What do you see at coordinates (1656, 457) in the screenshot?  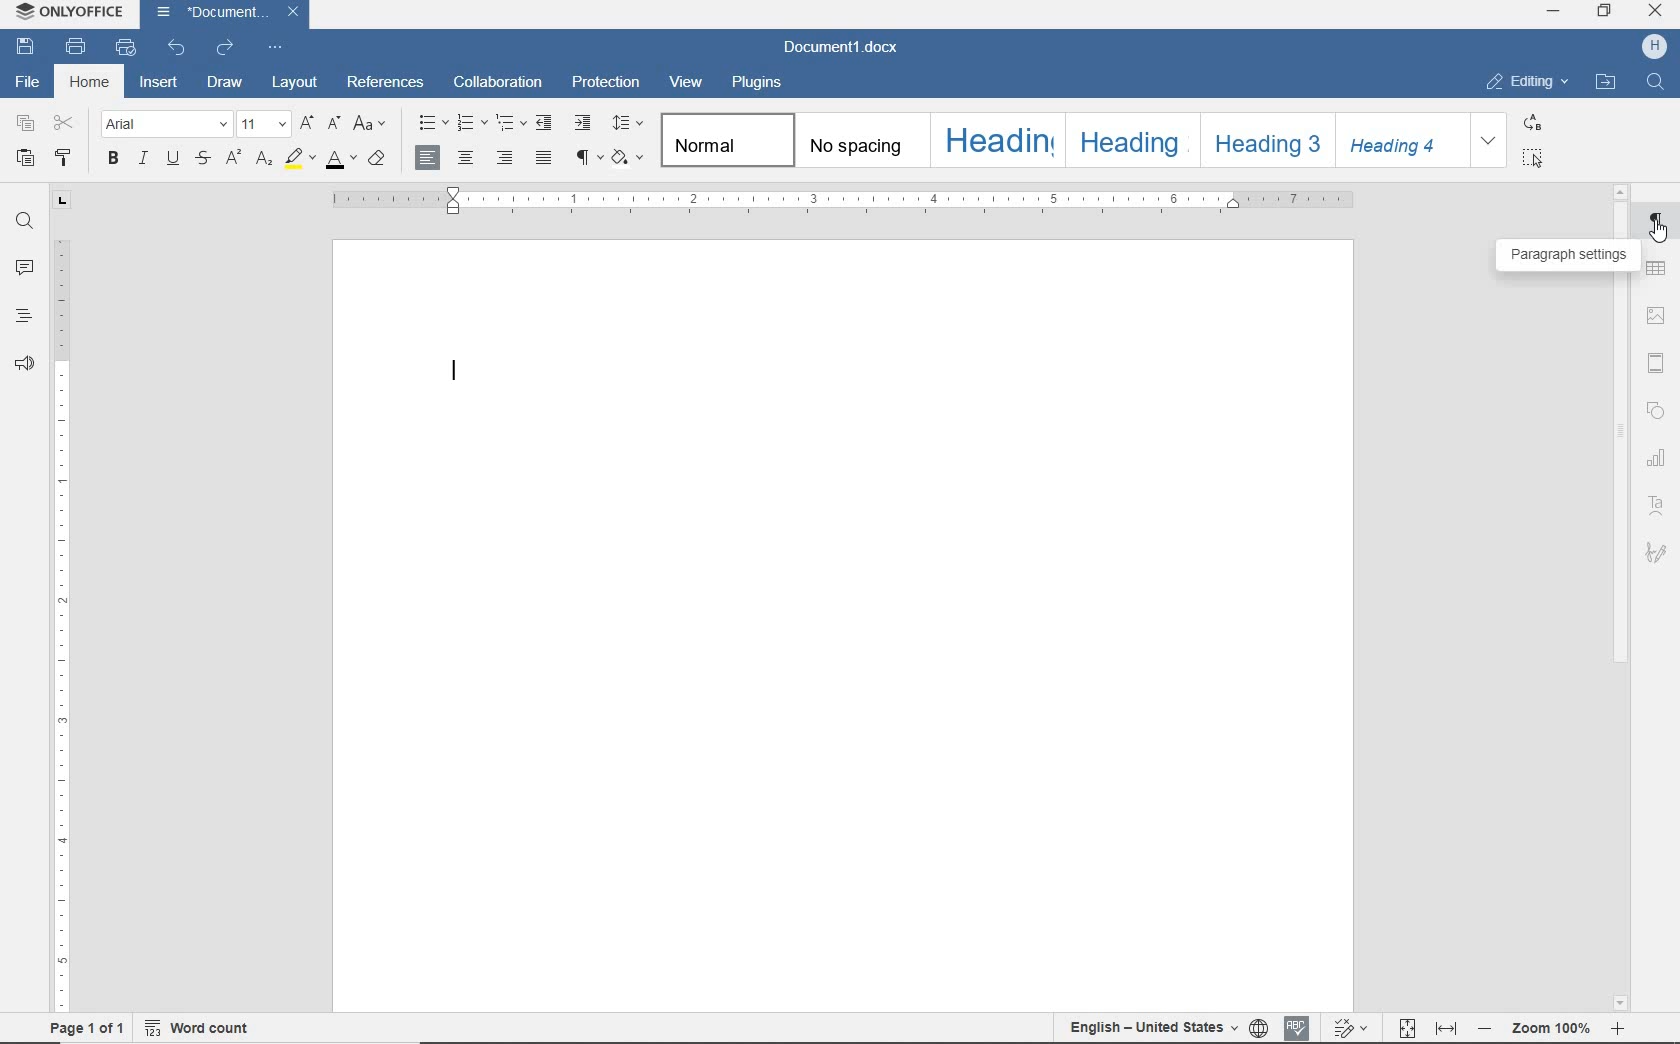 I see `chart` at bounding box center [1656, 457].